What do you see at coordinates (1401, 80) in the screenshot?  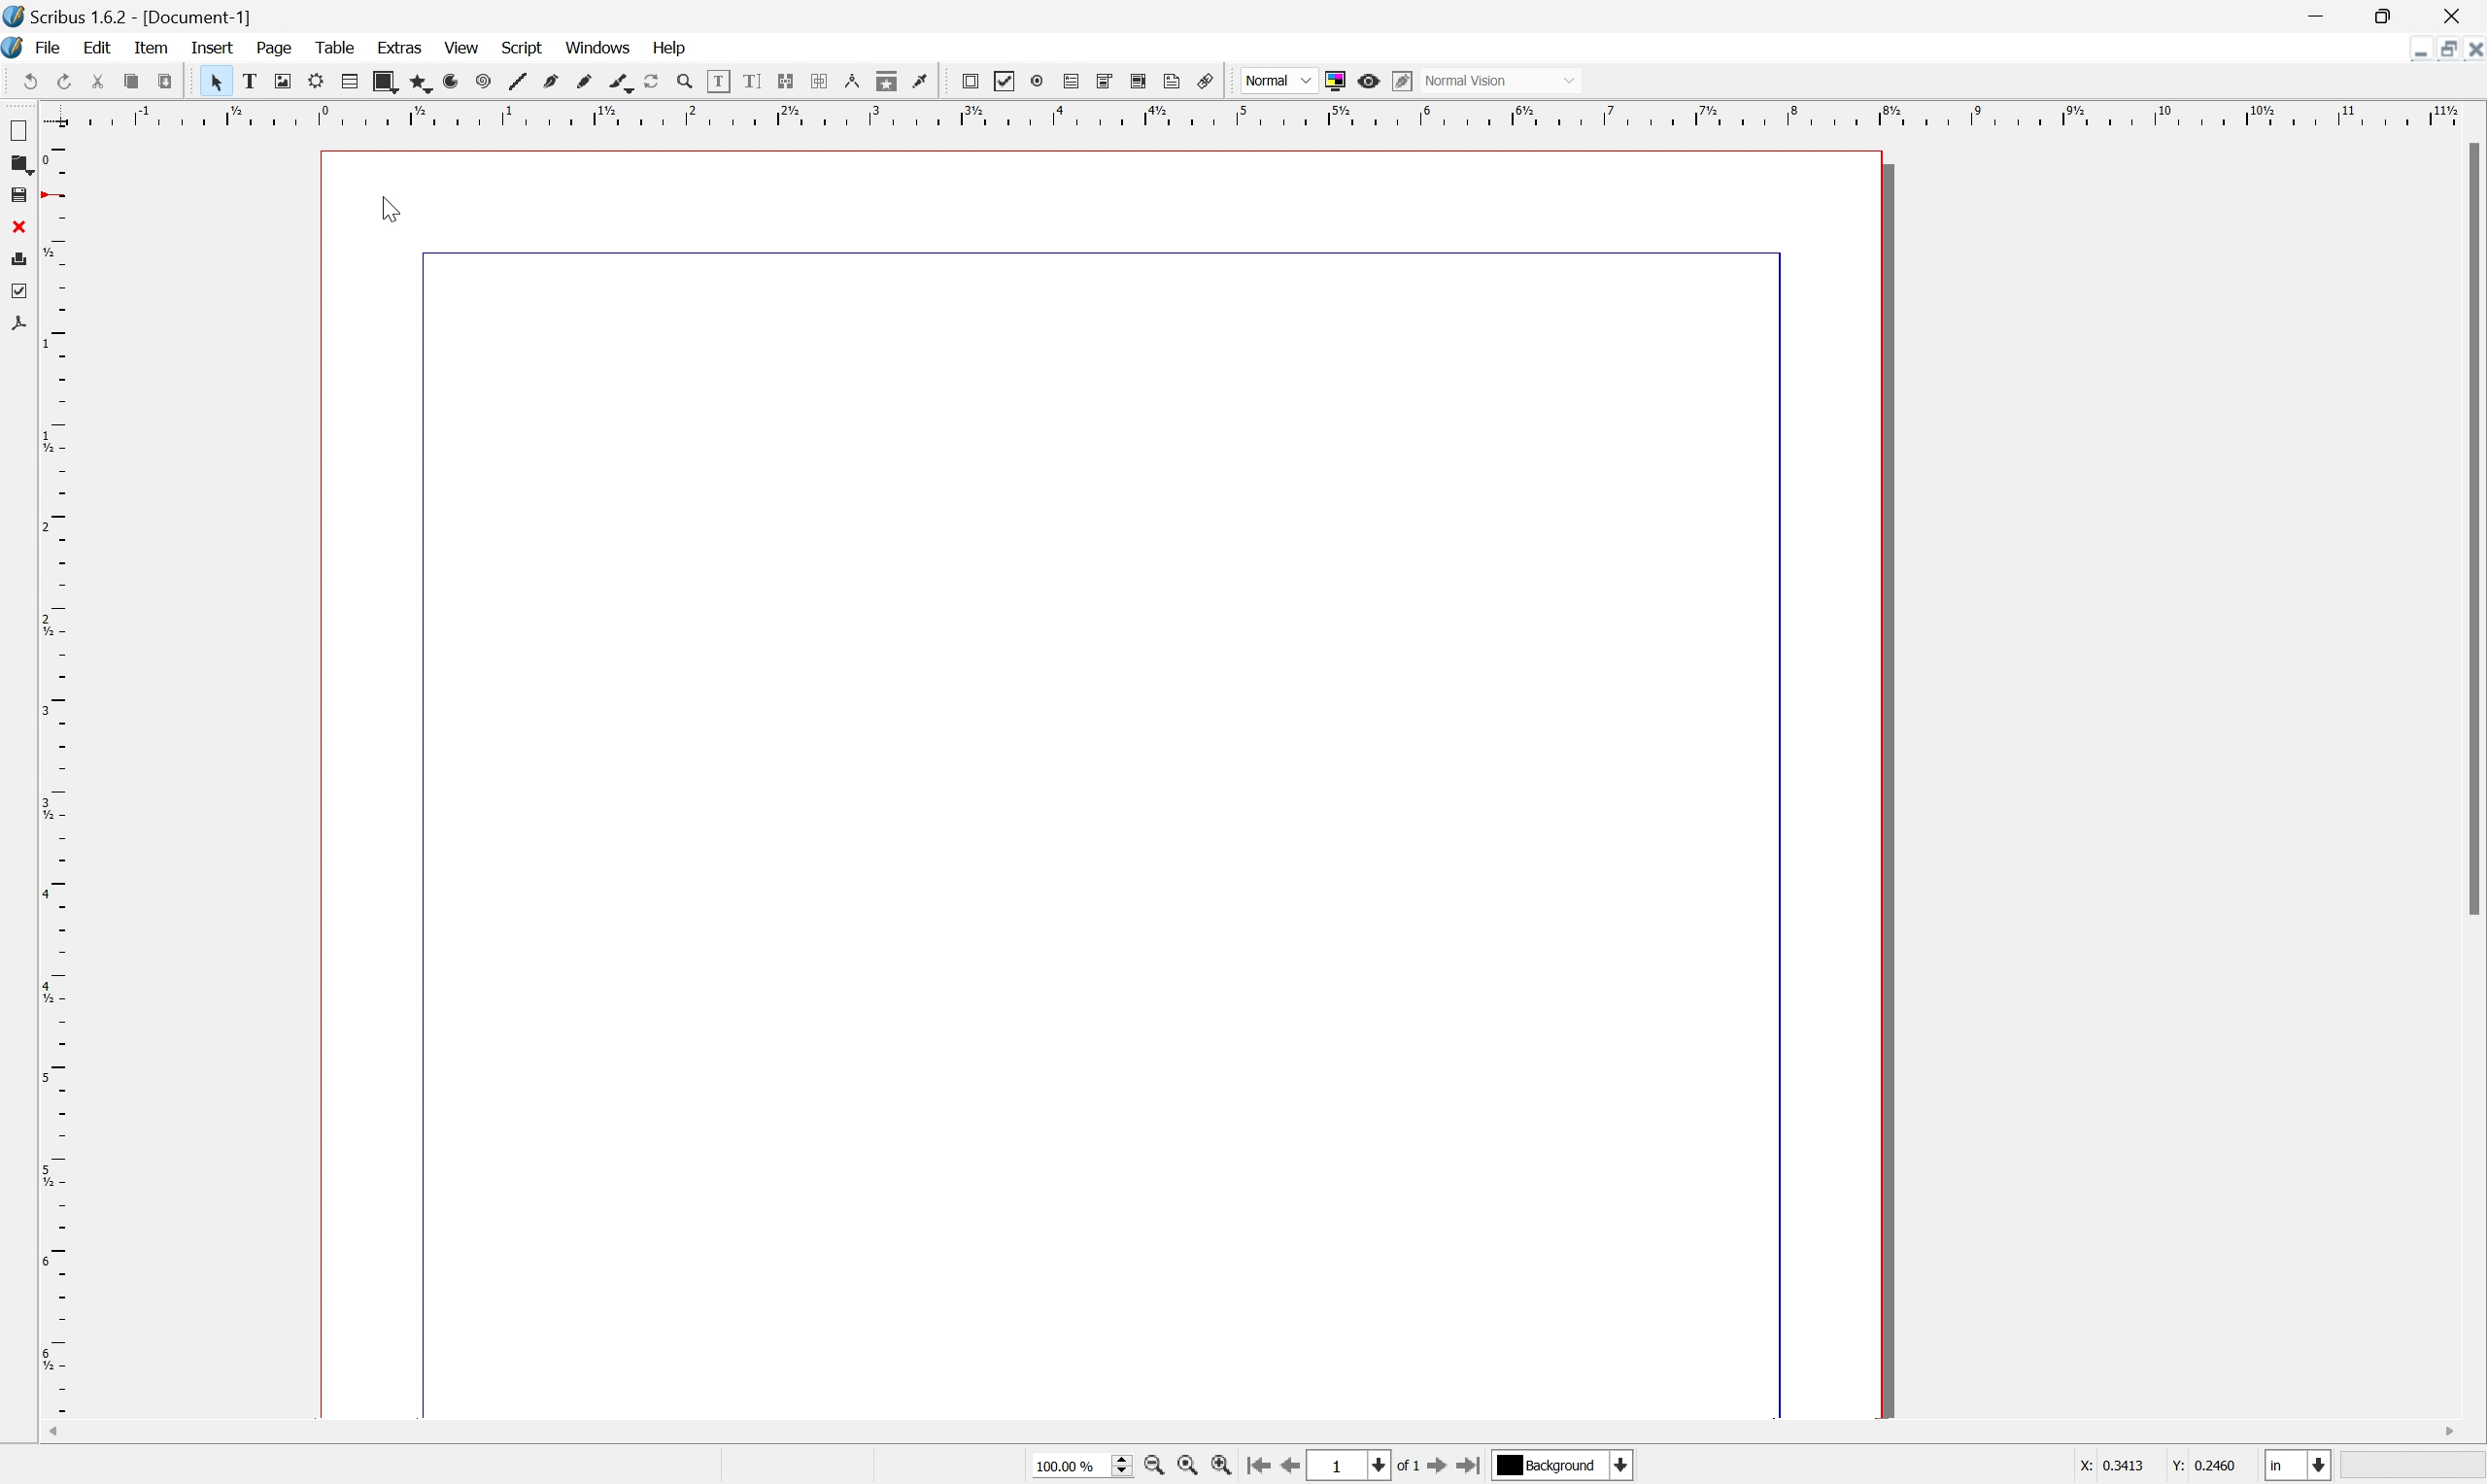 I see `edit in preview mode` at bounding box center [1401, 80].